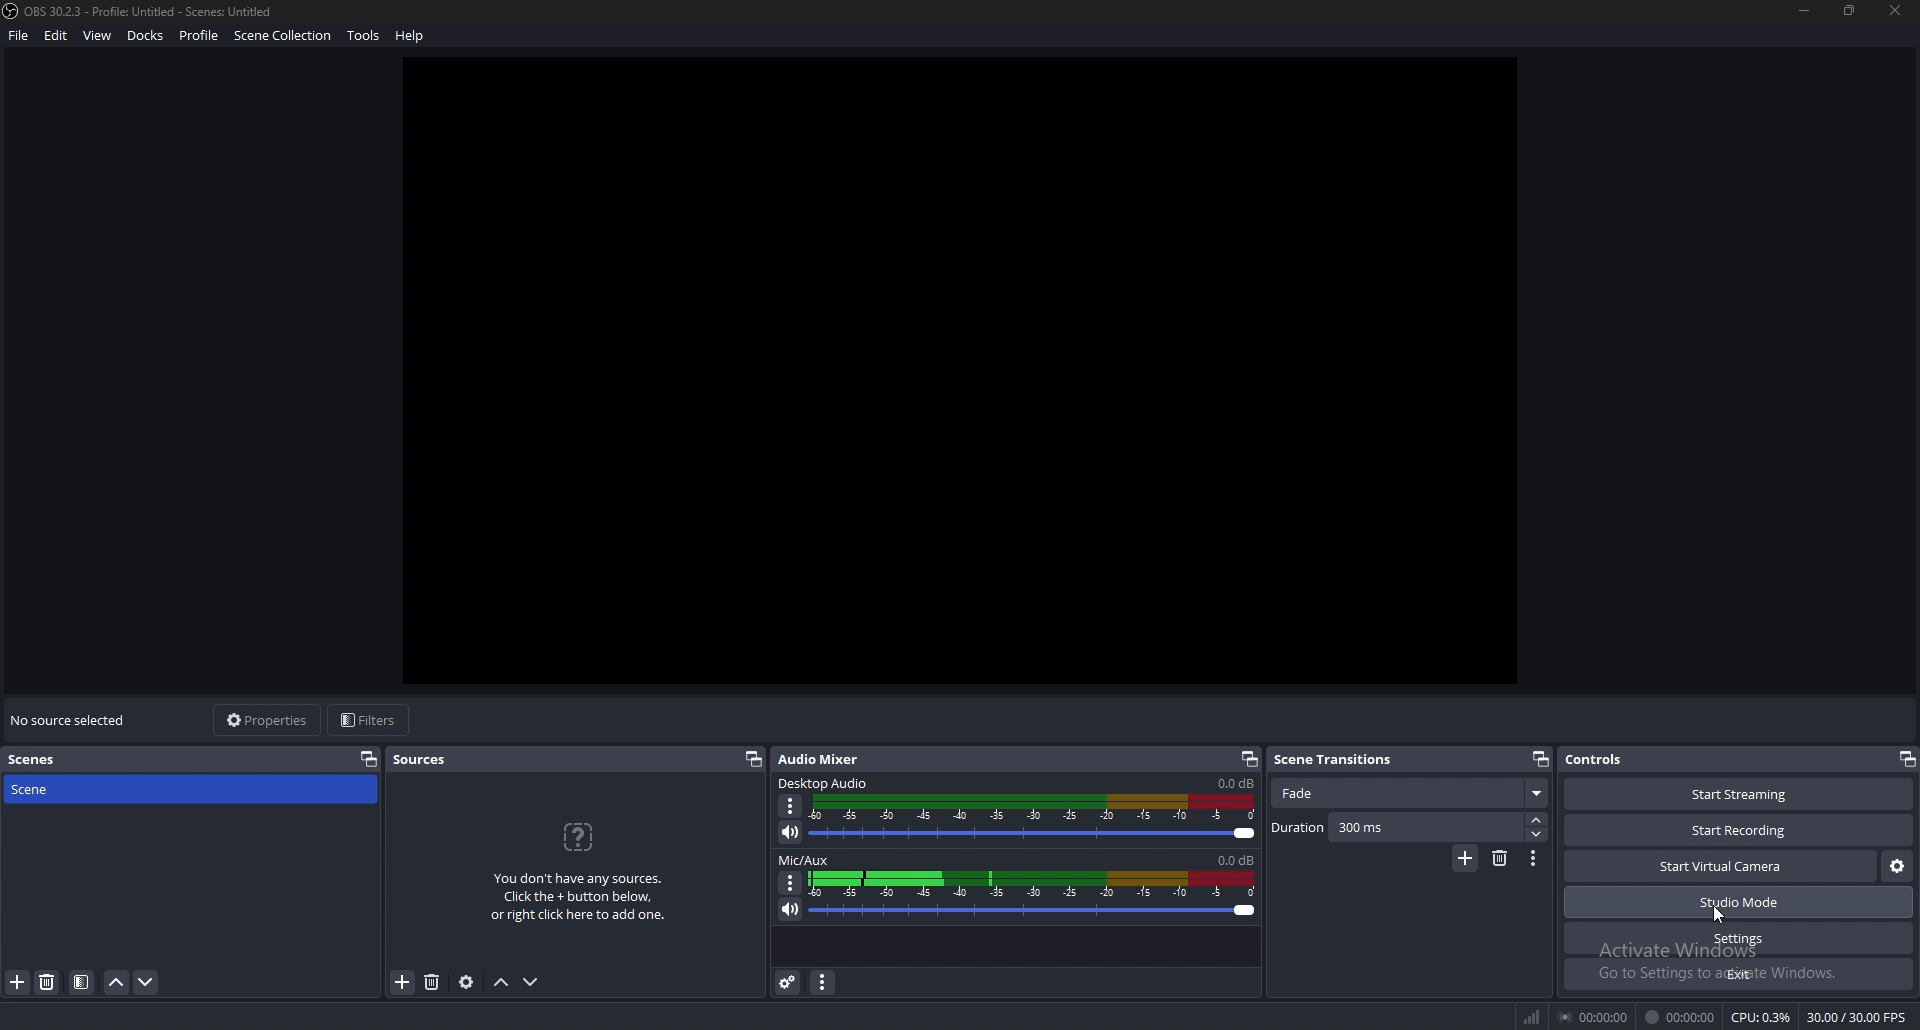 The height and width of the screenshot is (1030, 1920). I want to click on Options, so click(792, 806).